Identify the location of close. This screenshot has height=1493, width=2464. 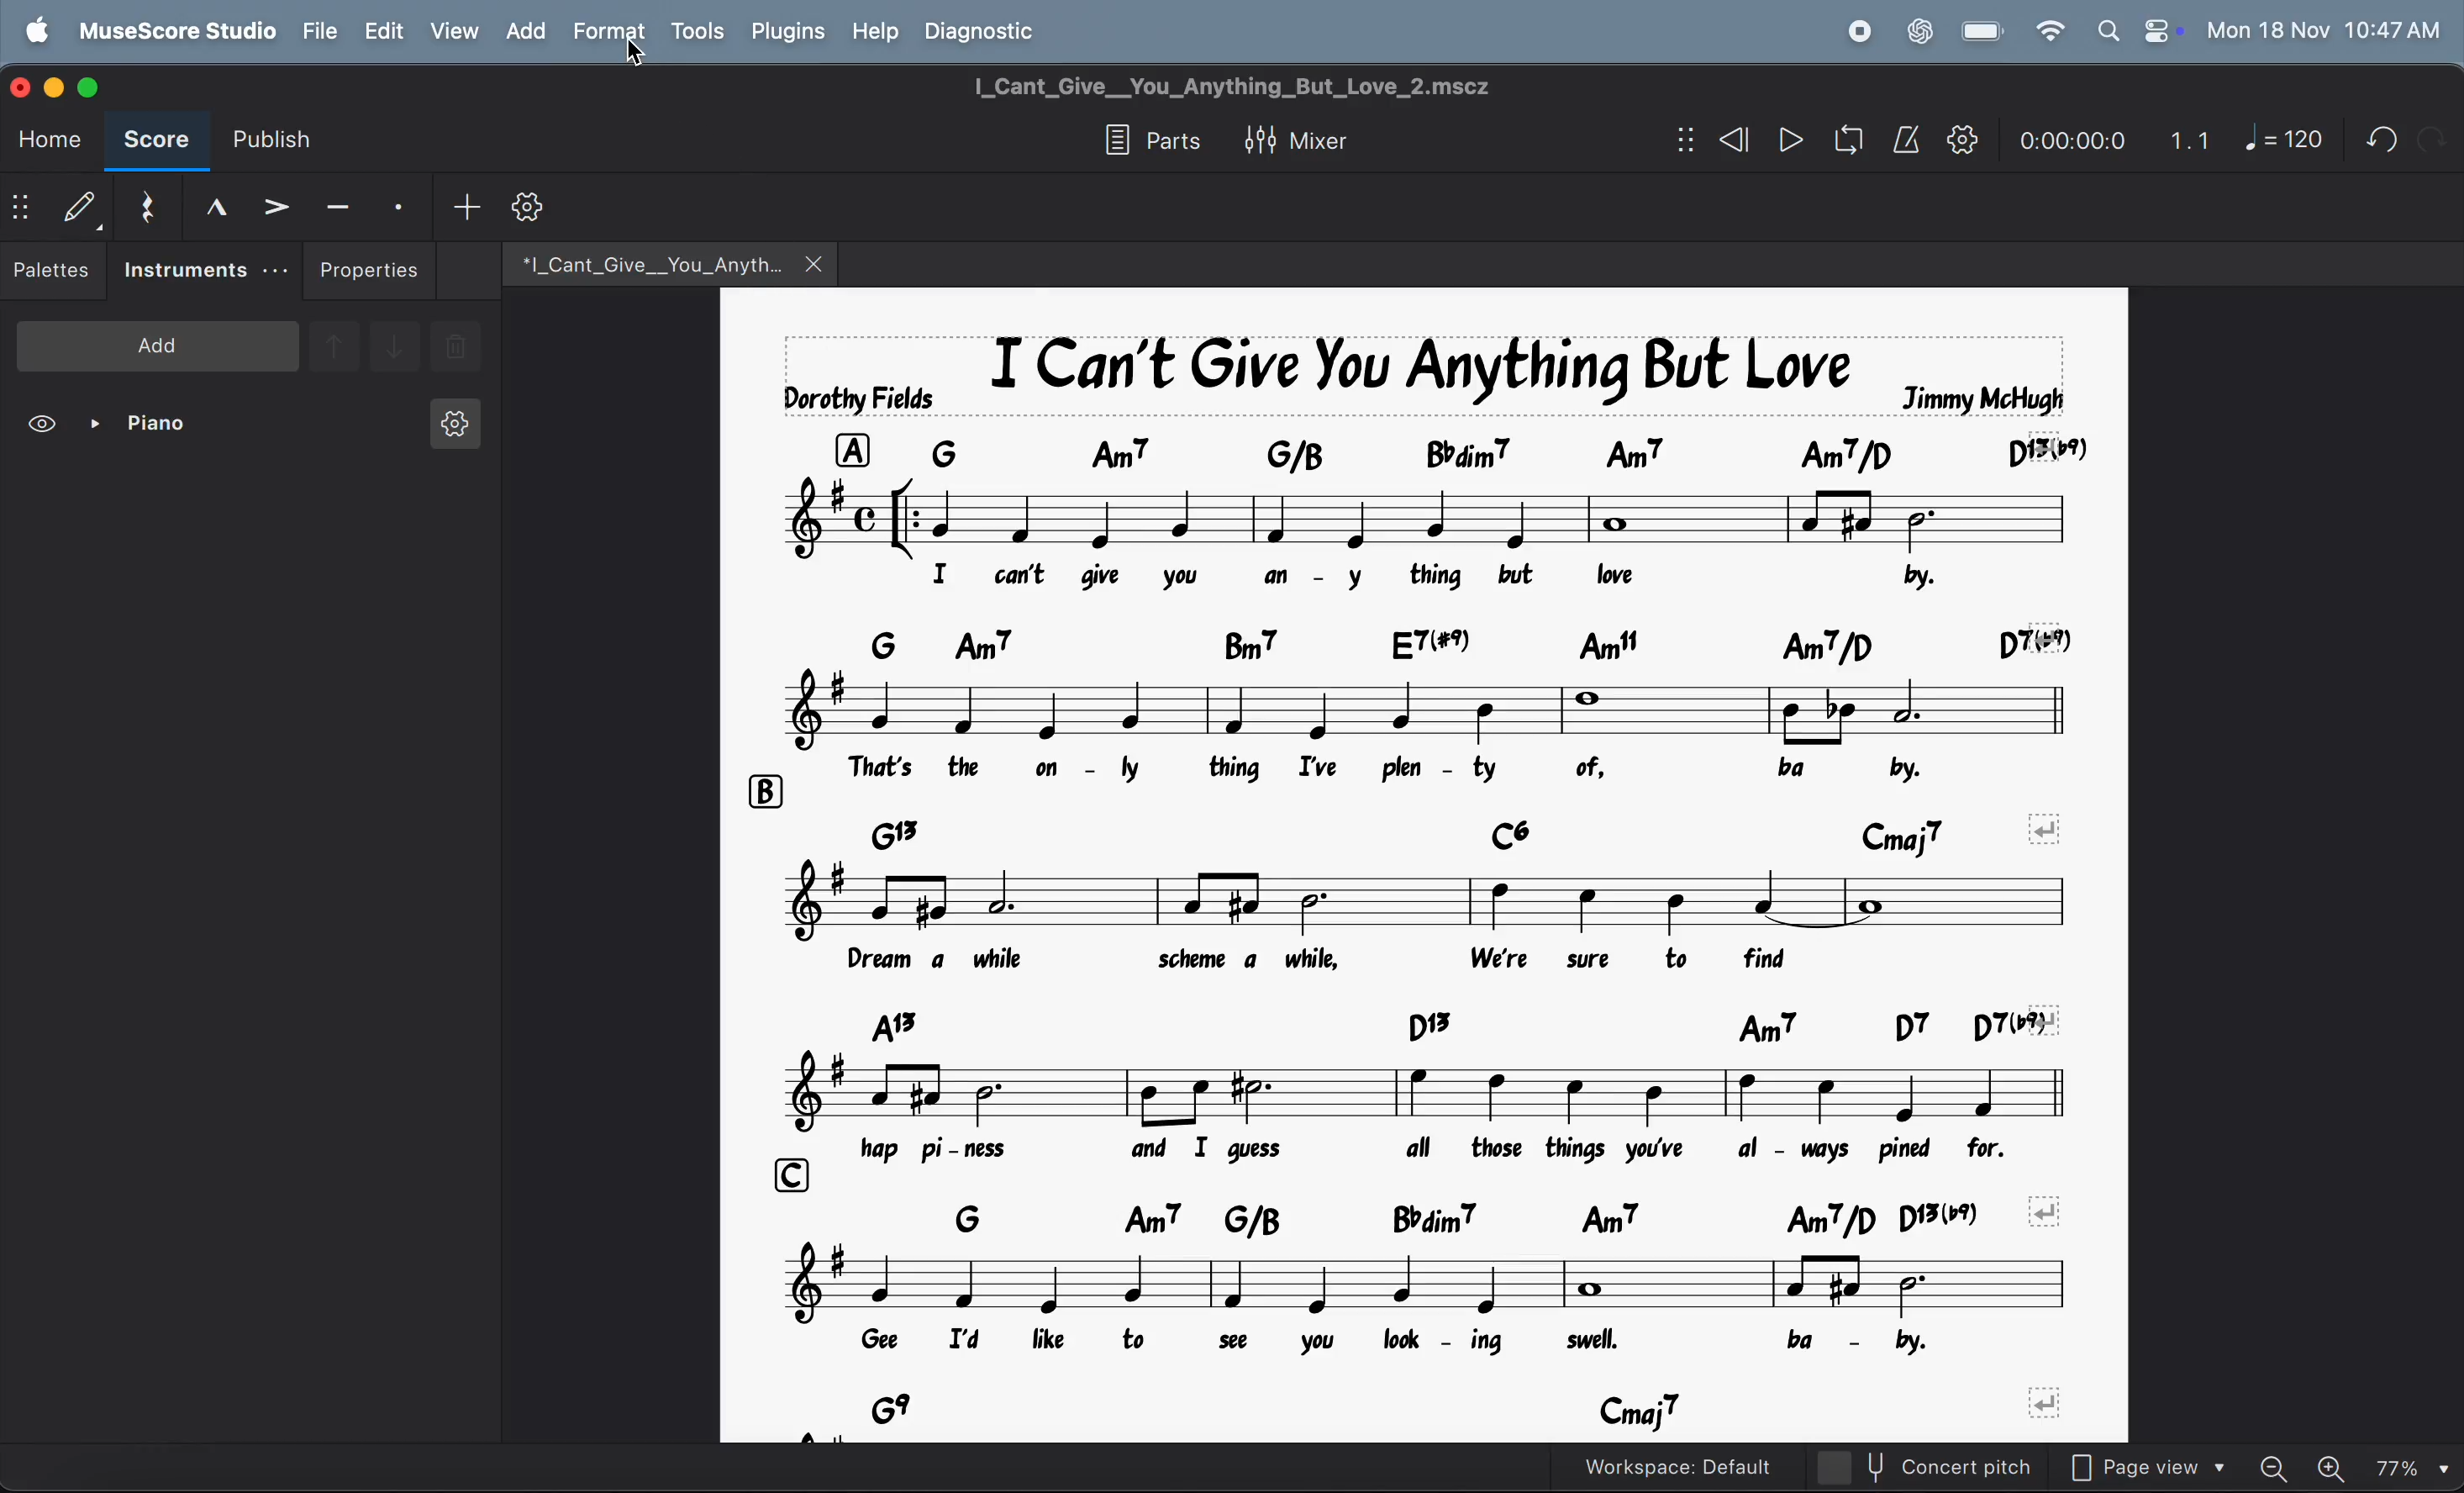
(817, 263).